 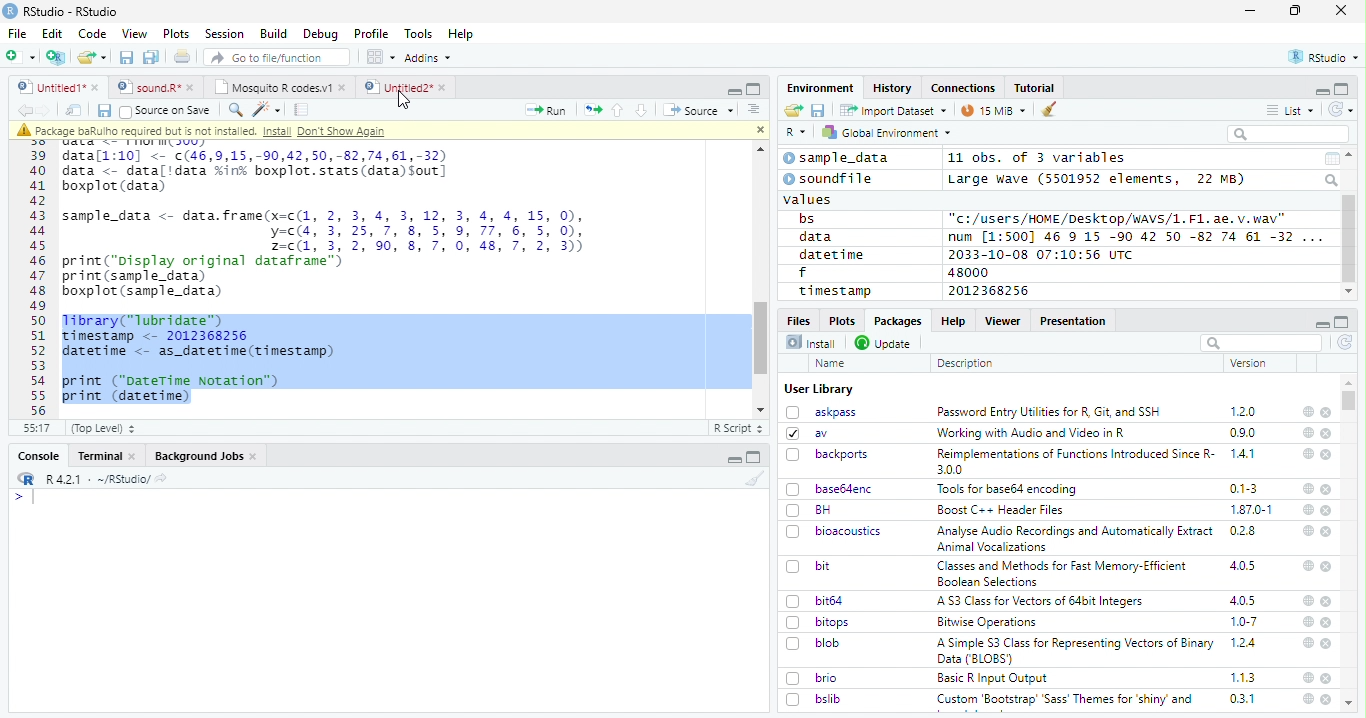 What do you see at coordinates (38, 428) in the screenshot?
I see `55:17` at bounding box center [38, 428].